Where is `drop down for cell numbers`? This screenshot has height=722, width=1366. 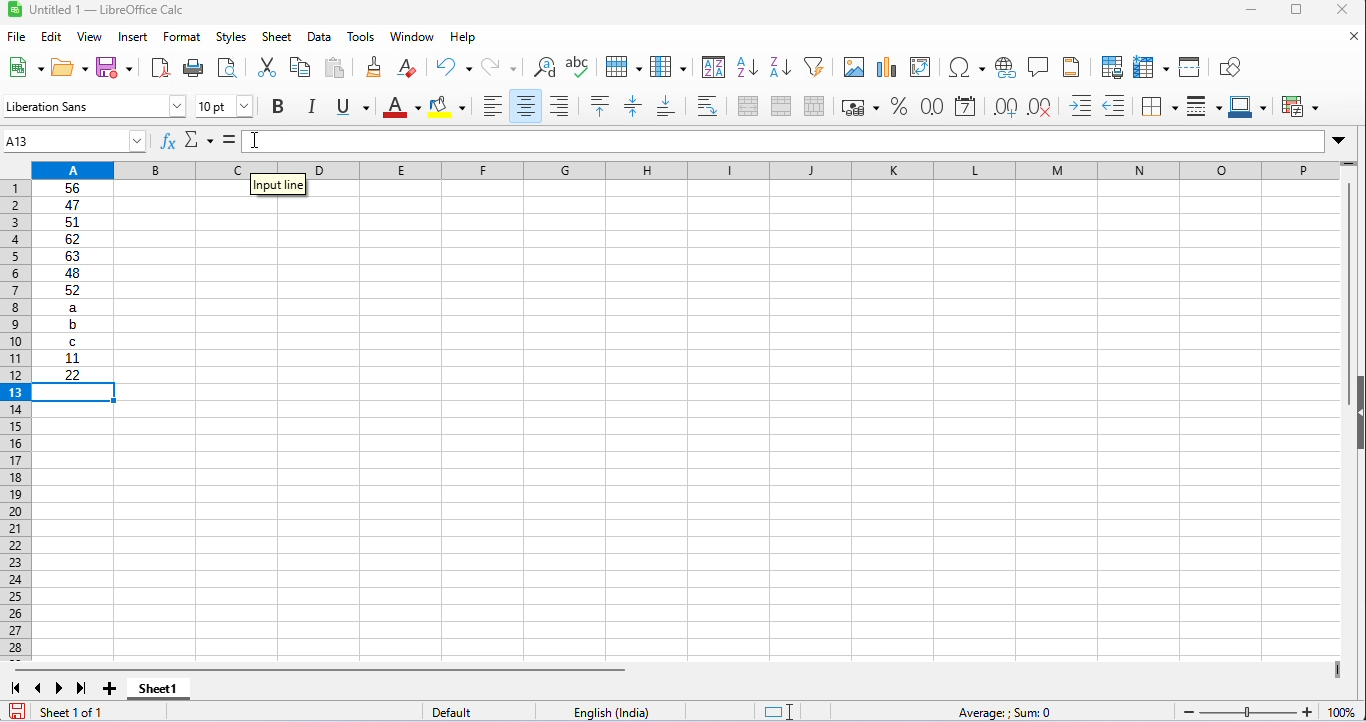
drop down for cell numbers is located at coordinates (137, 141).